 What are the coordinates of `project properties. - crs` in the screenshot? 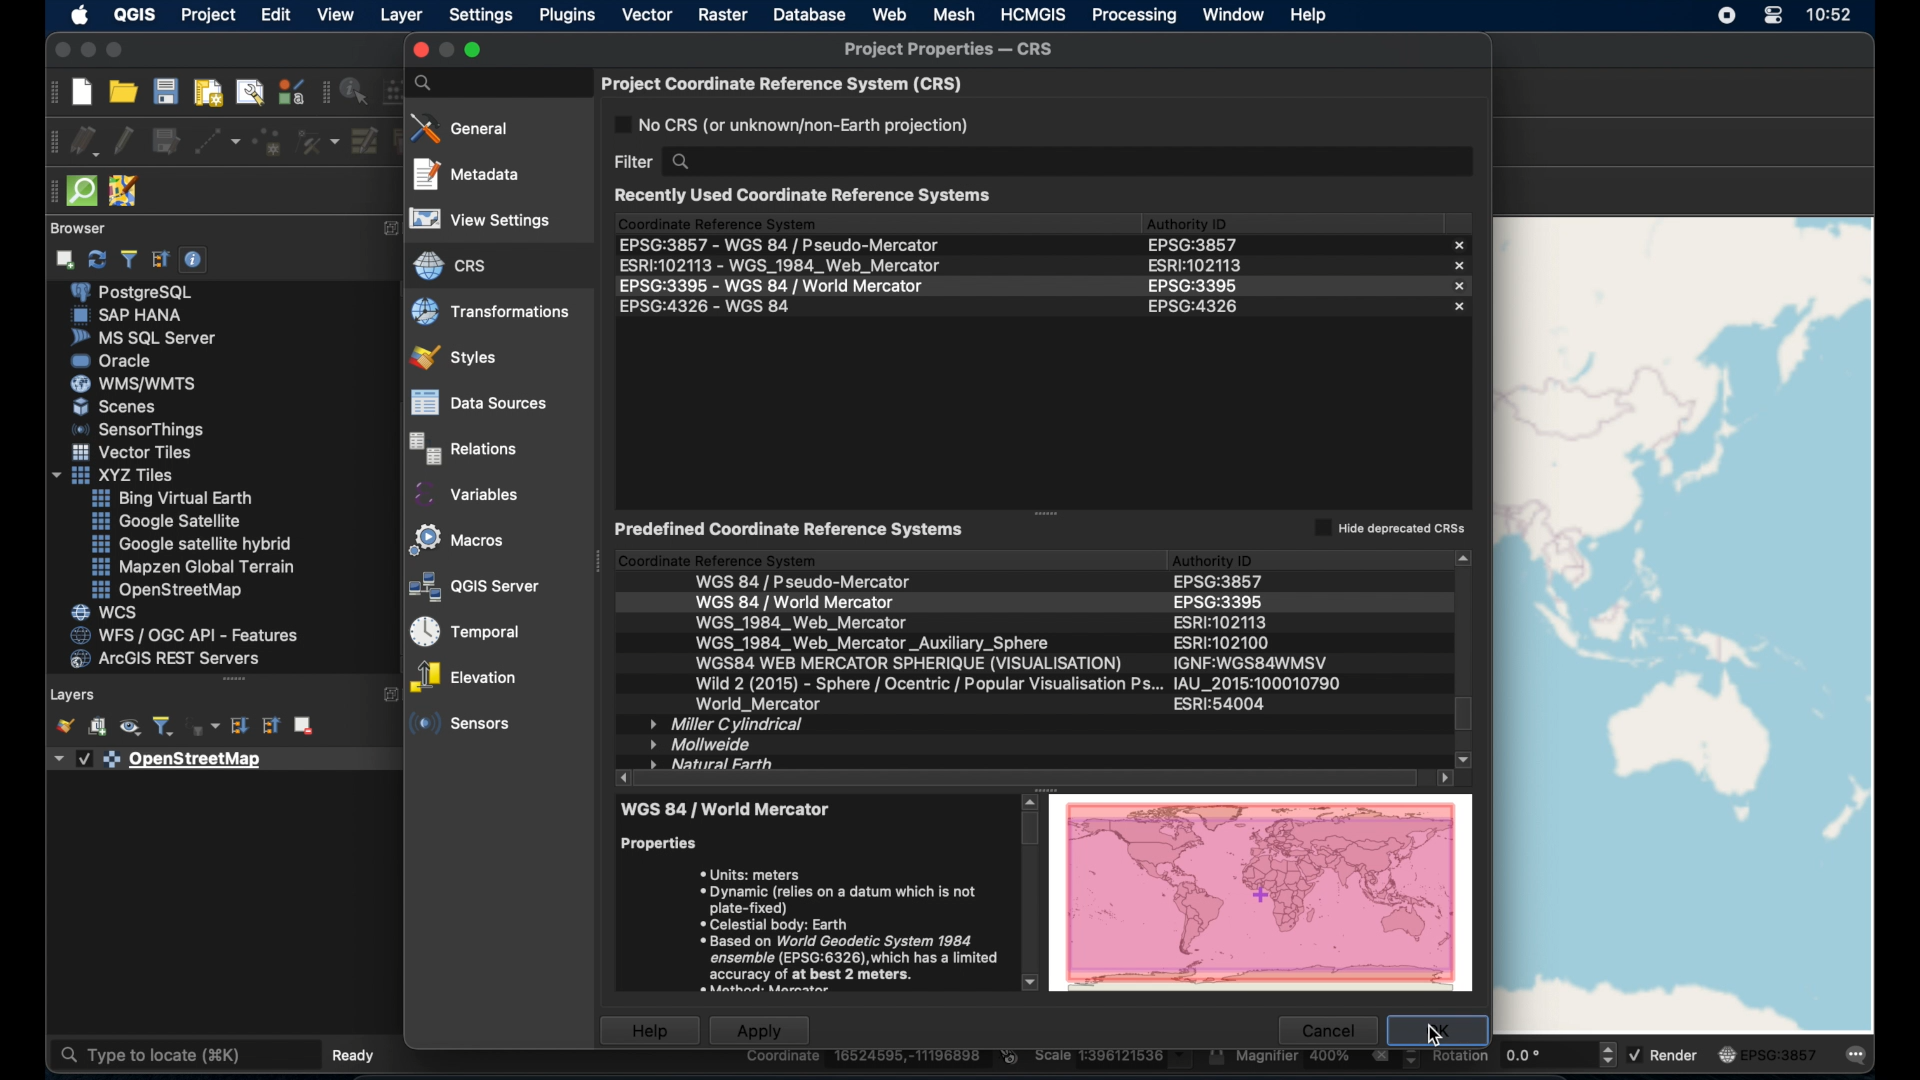 It's located at (955, 46).